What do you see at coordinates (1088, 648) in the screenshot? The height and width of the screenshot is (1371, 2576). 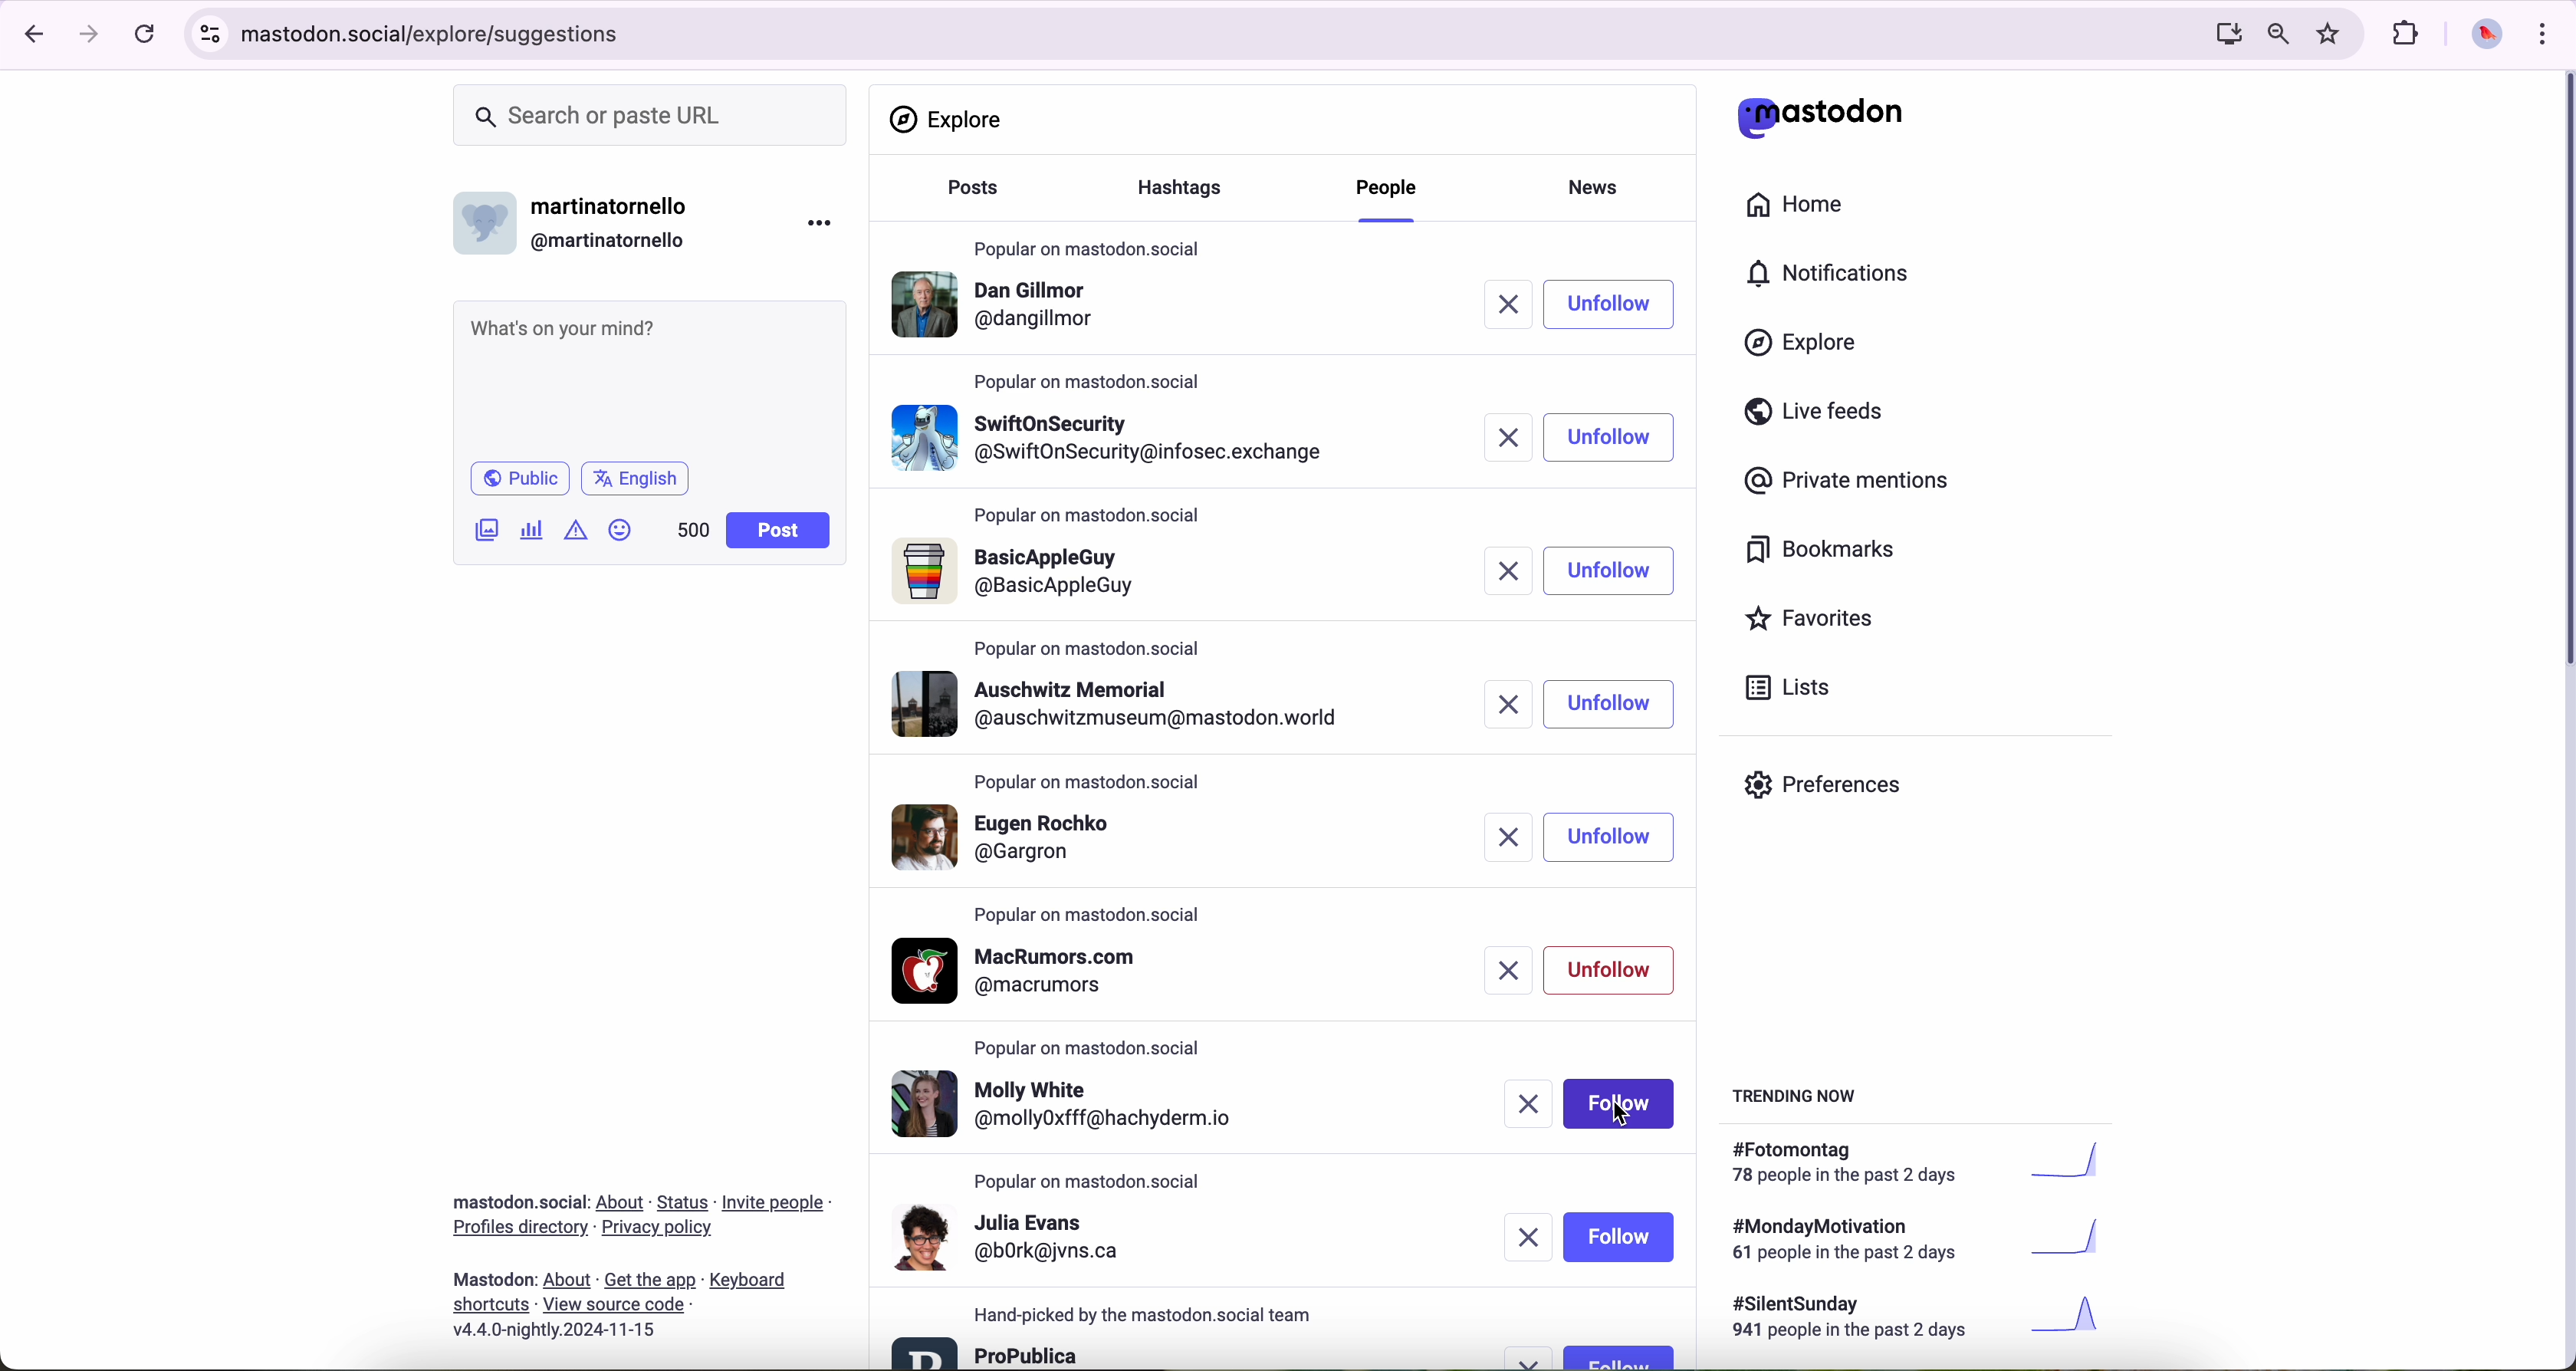 I see `popular` at bounding box center [1088, 648].